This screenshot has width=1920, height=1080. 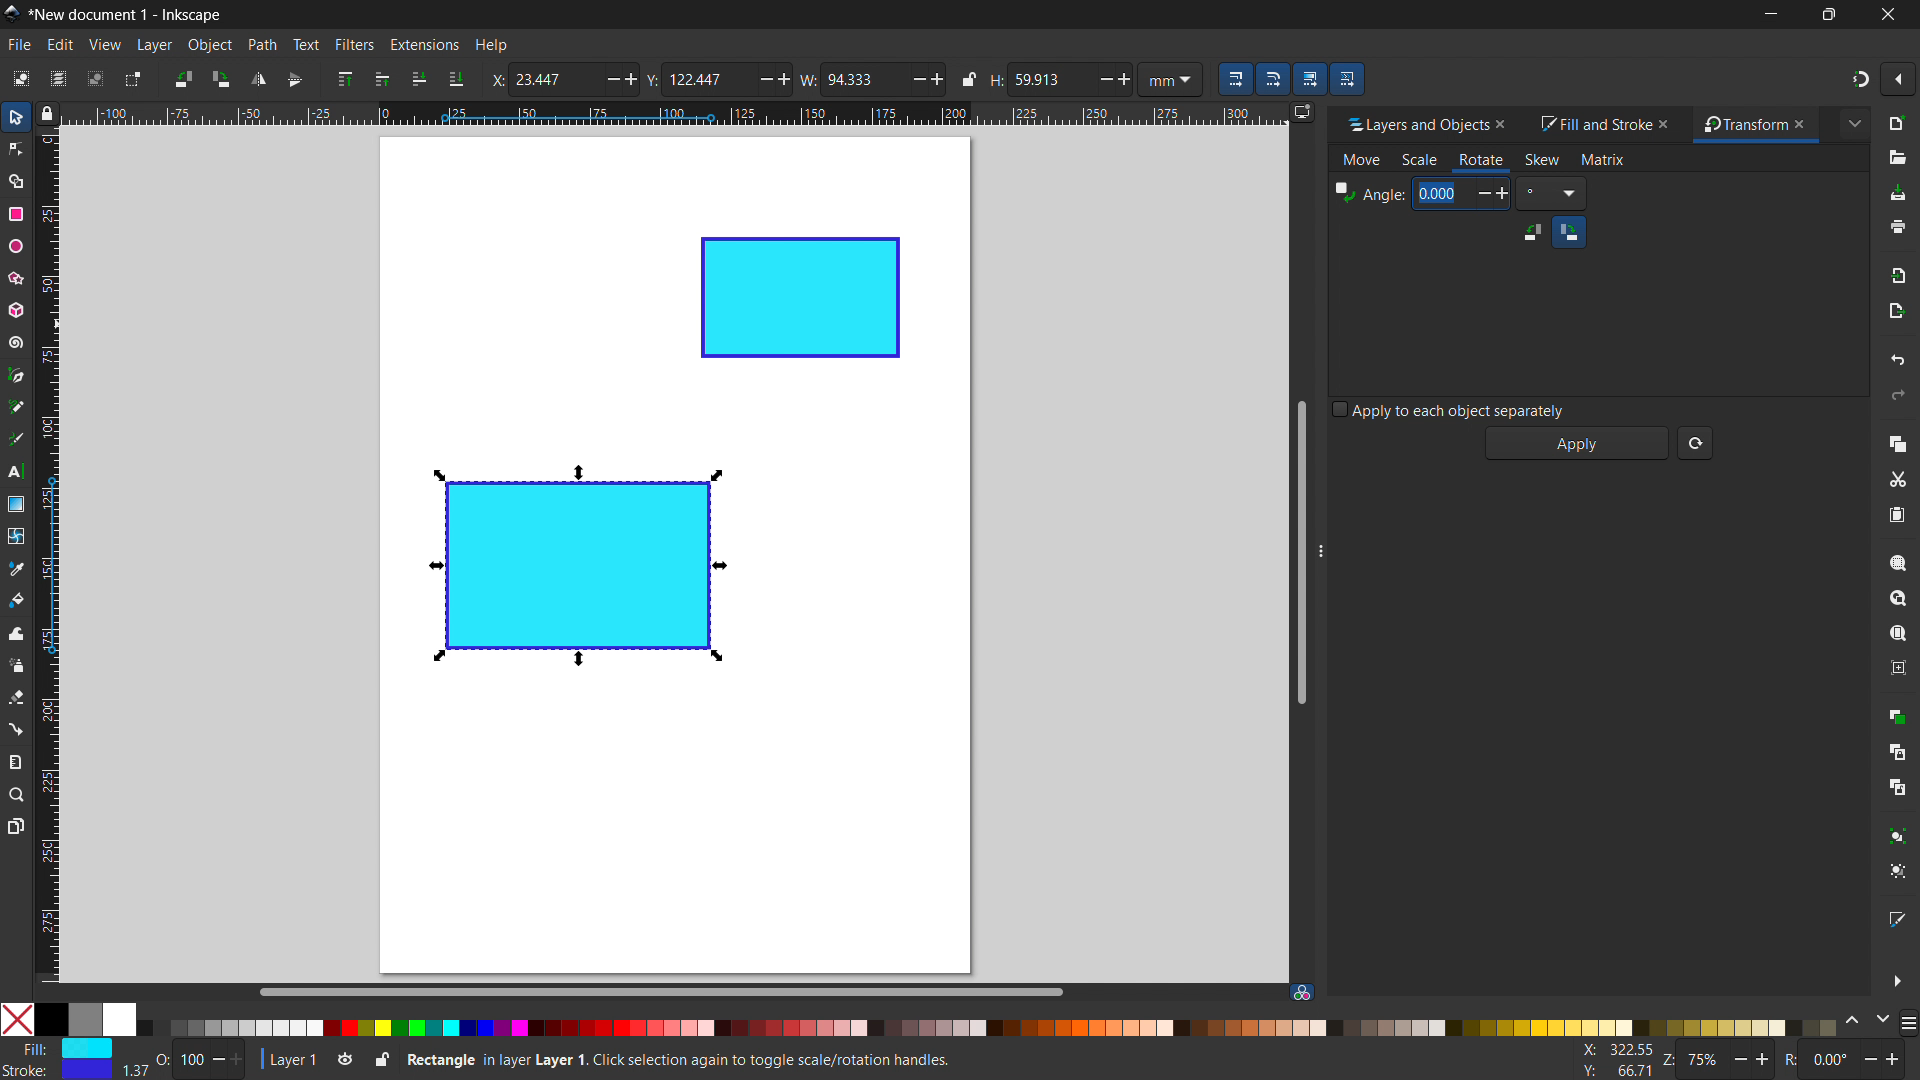 What do you see at coordinates (181, 78) in the screenshot?
I see `rotate 90 ccw` at bounding box center [181, 78].